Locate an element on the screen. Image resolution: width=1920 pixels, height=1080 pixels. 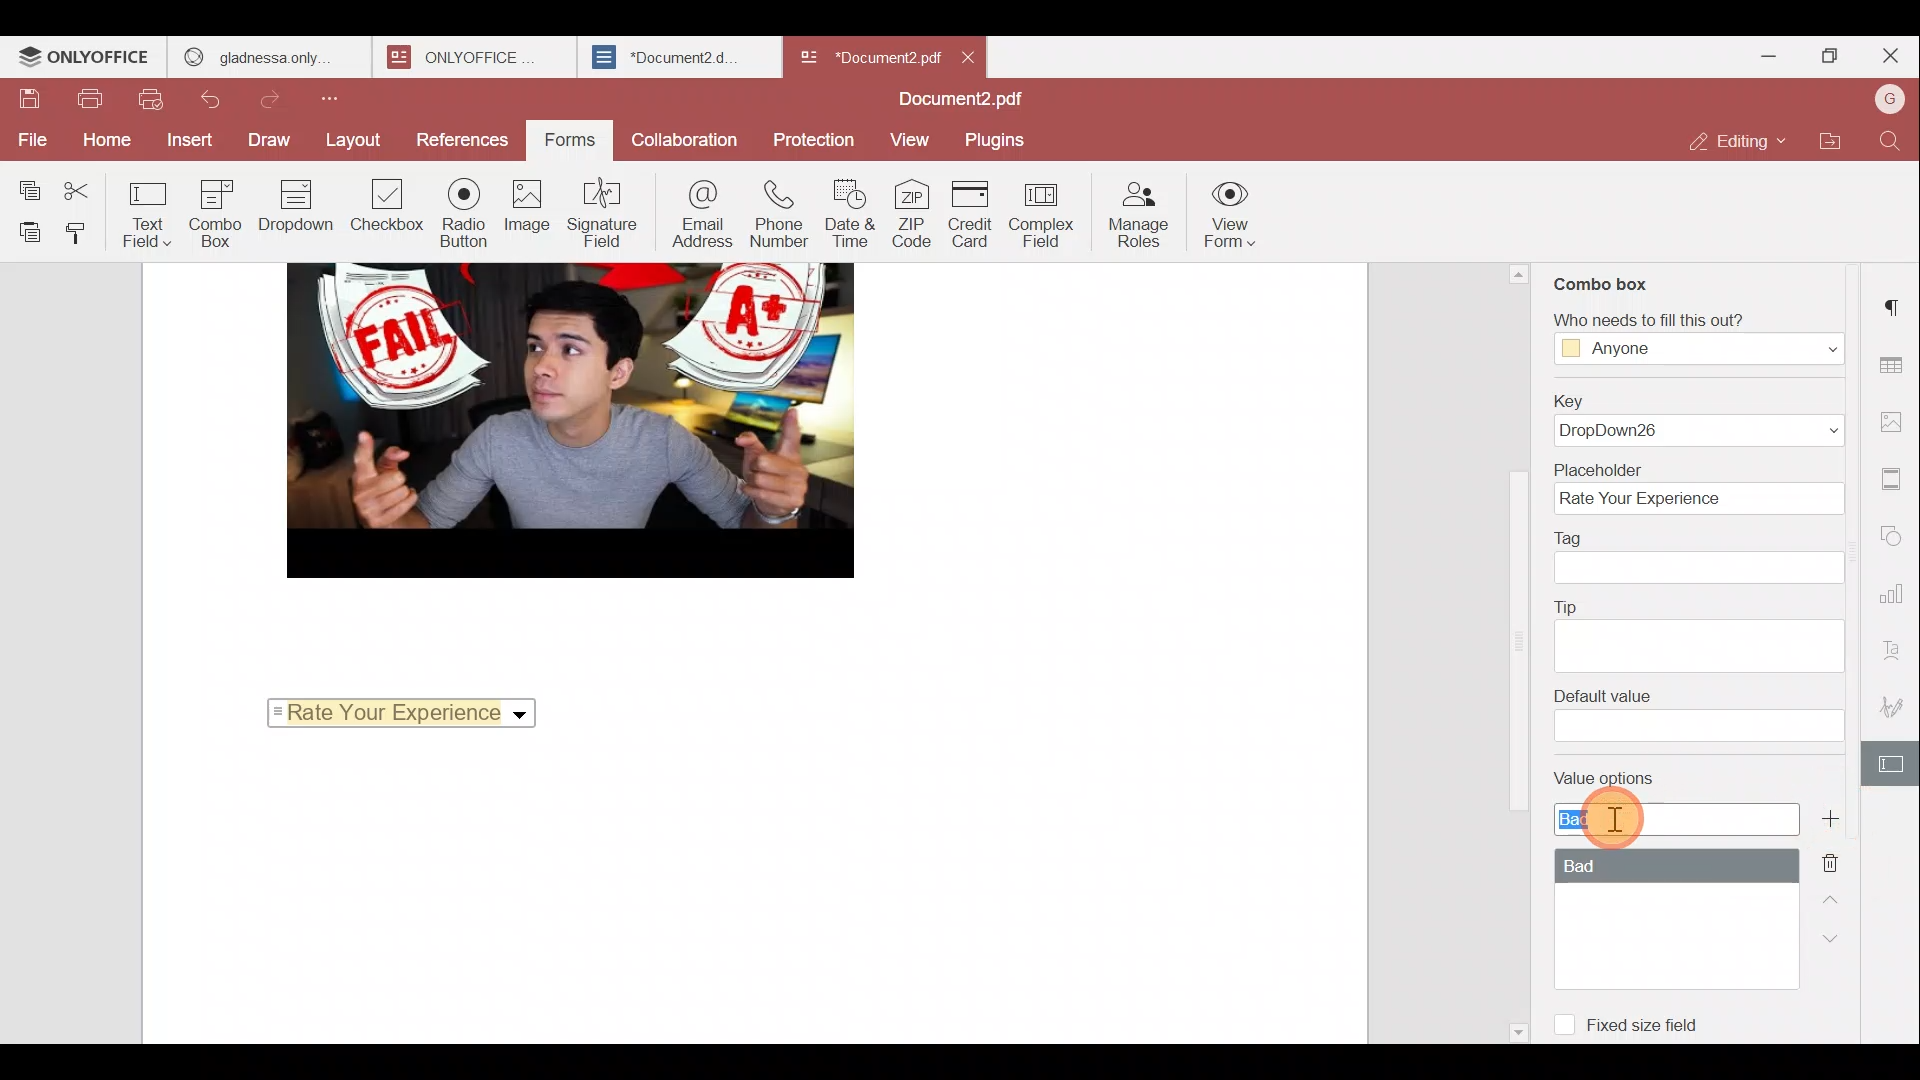
Paste is located at coordinates (26, 232).